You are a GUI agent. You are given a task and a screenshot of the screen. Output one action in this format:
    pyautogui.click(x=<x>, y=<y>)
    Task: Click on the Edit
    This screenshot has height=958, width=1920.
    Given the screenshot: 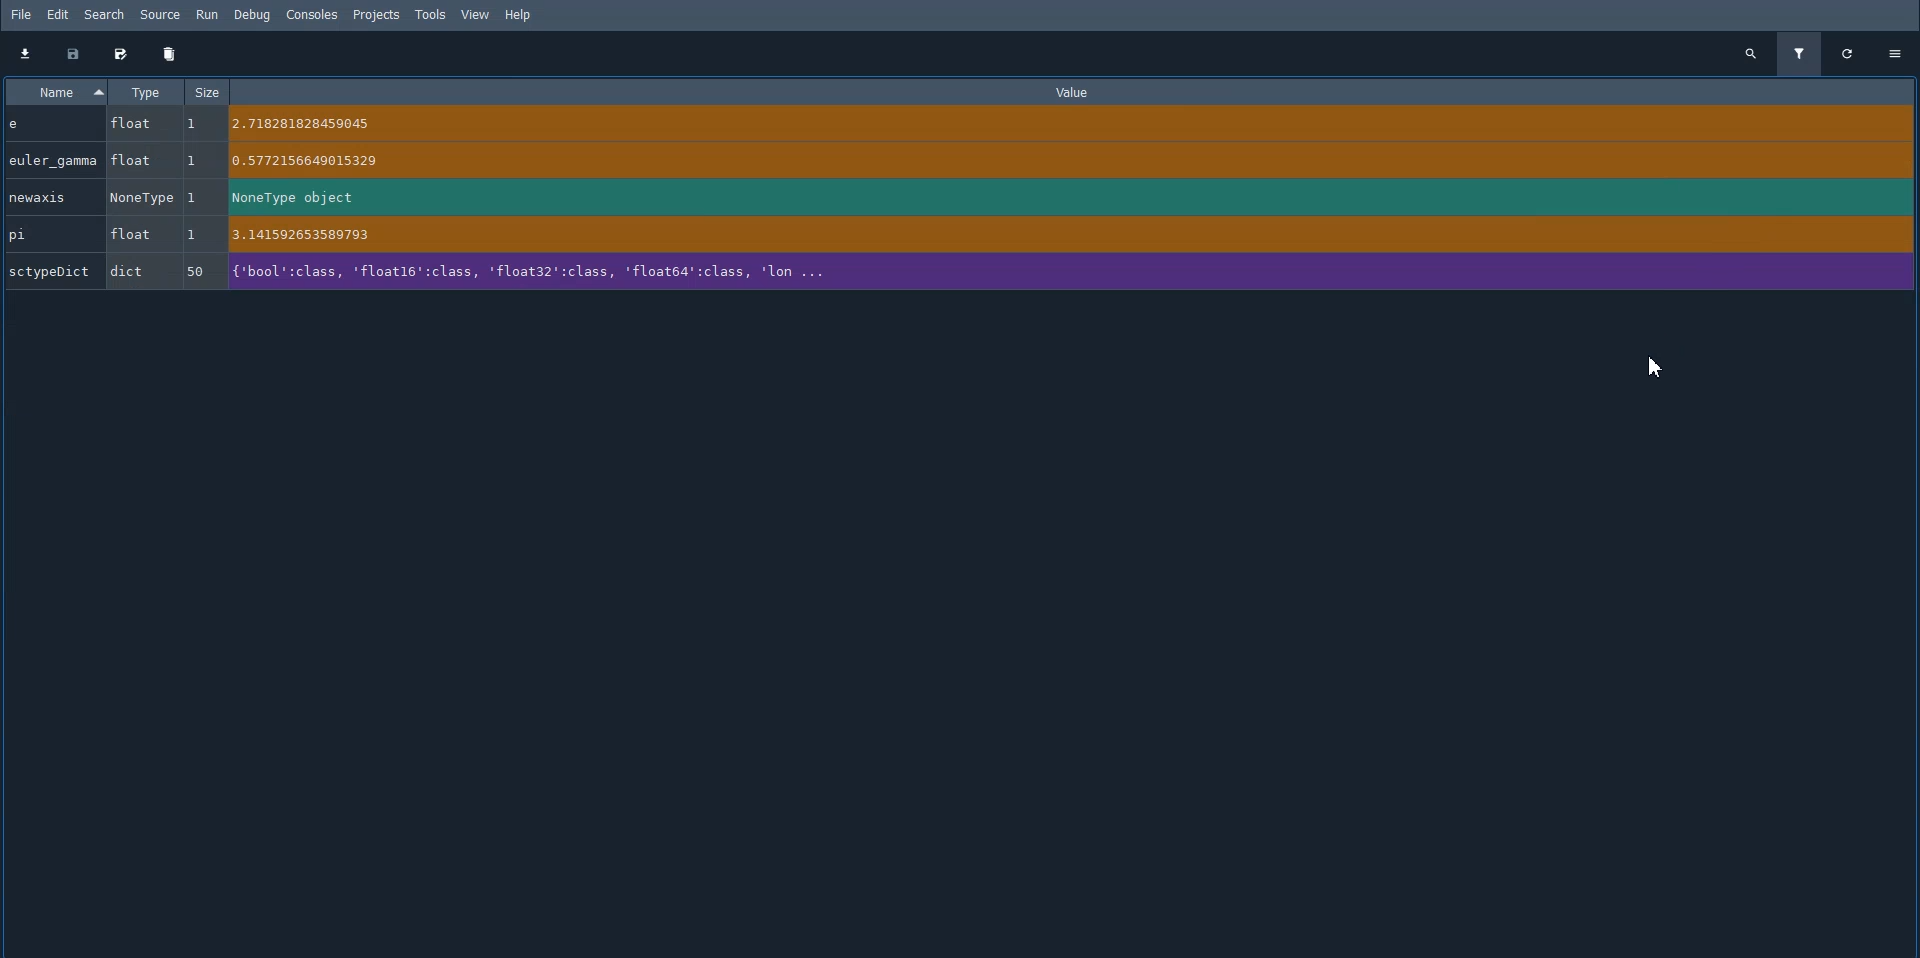 What is the action you would take?
    pyautogui.click(x=59, y=15)
    